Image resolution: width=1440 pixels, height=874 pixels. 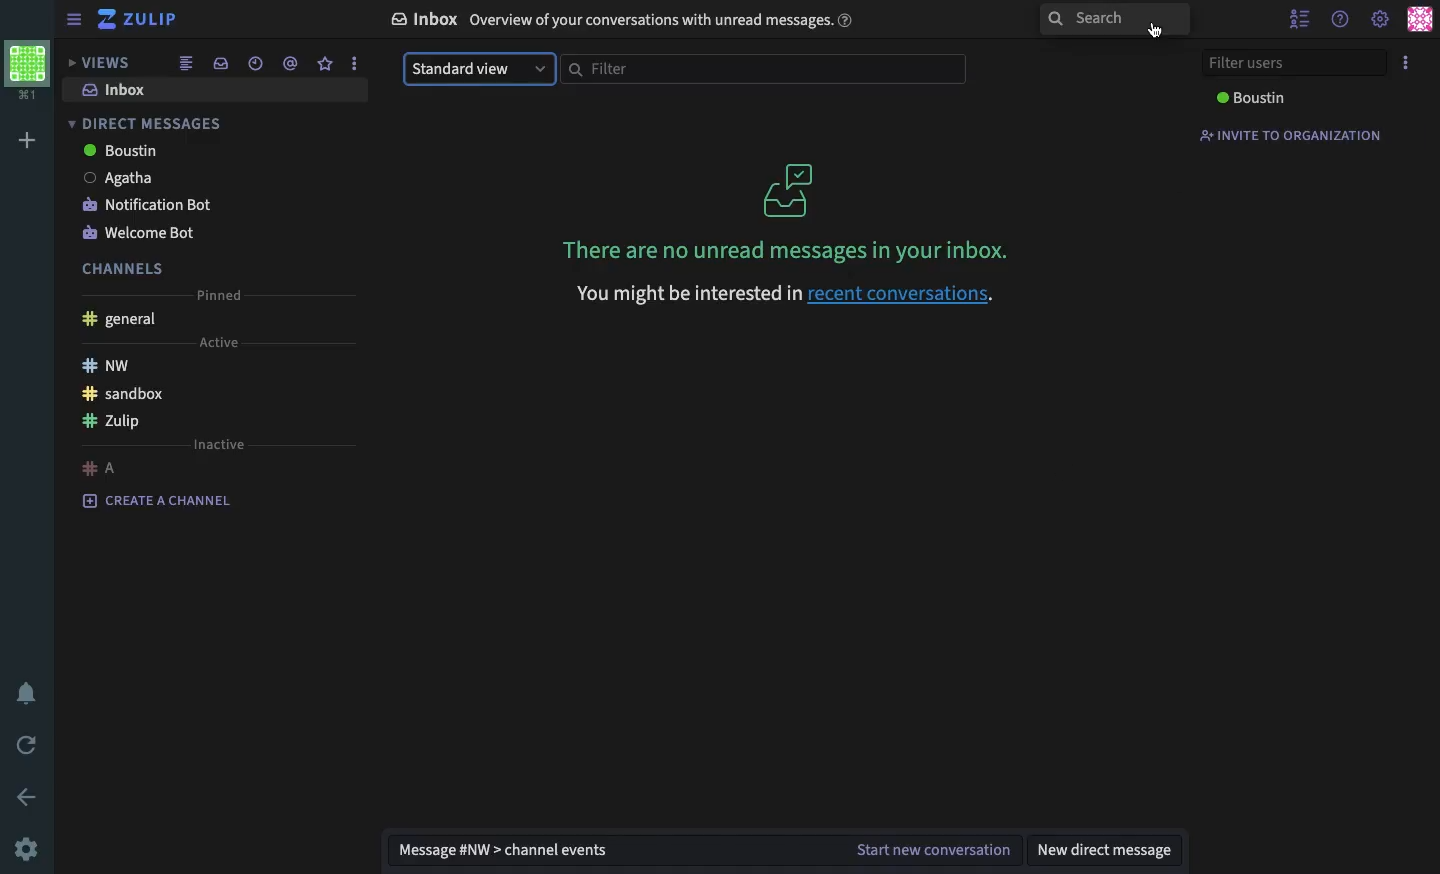 I want to click on options, so click(x=1408, y=64).